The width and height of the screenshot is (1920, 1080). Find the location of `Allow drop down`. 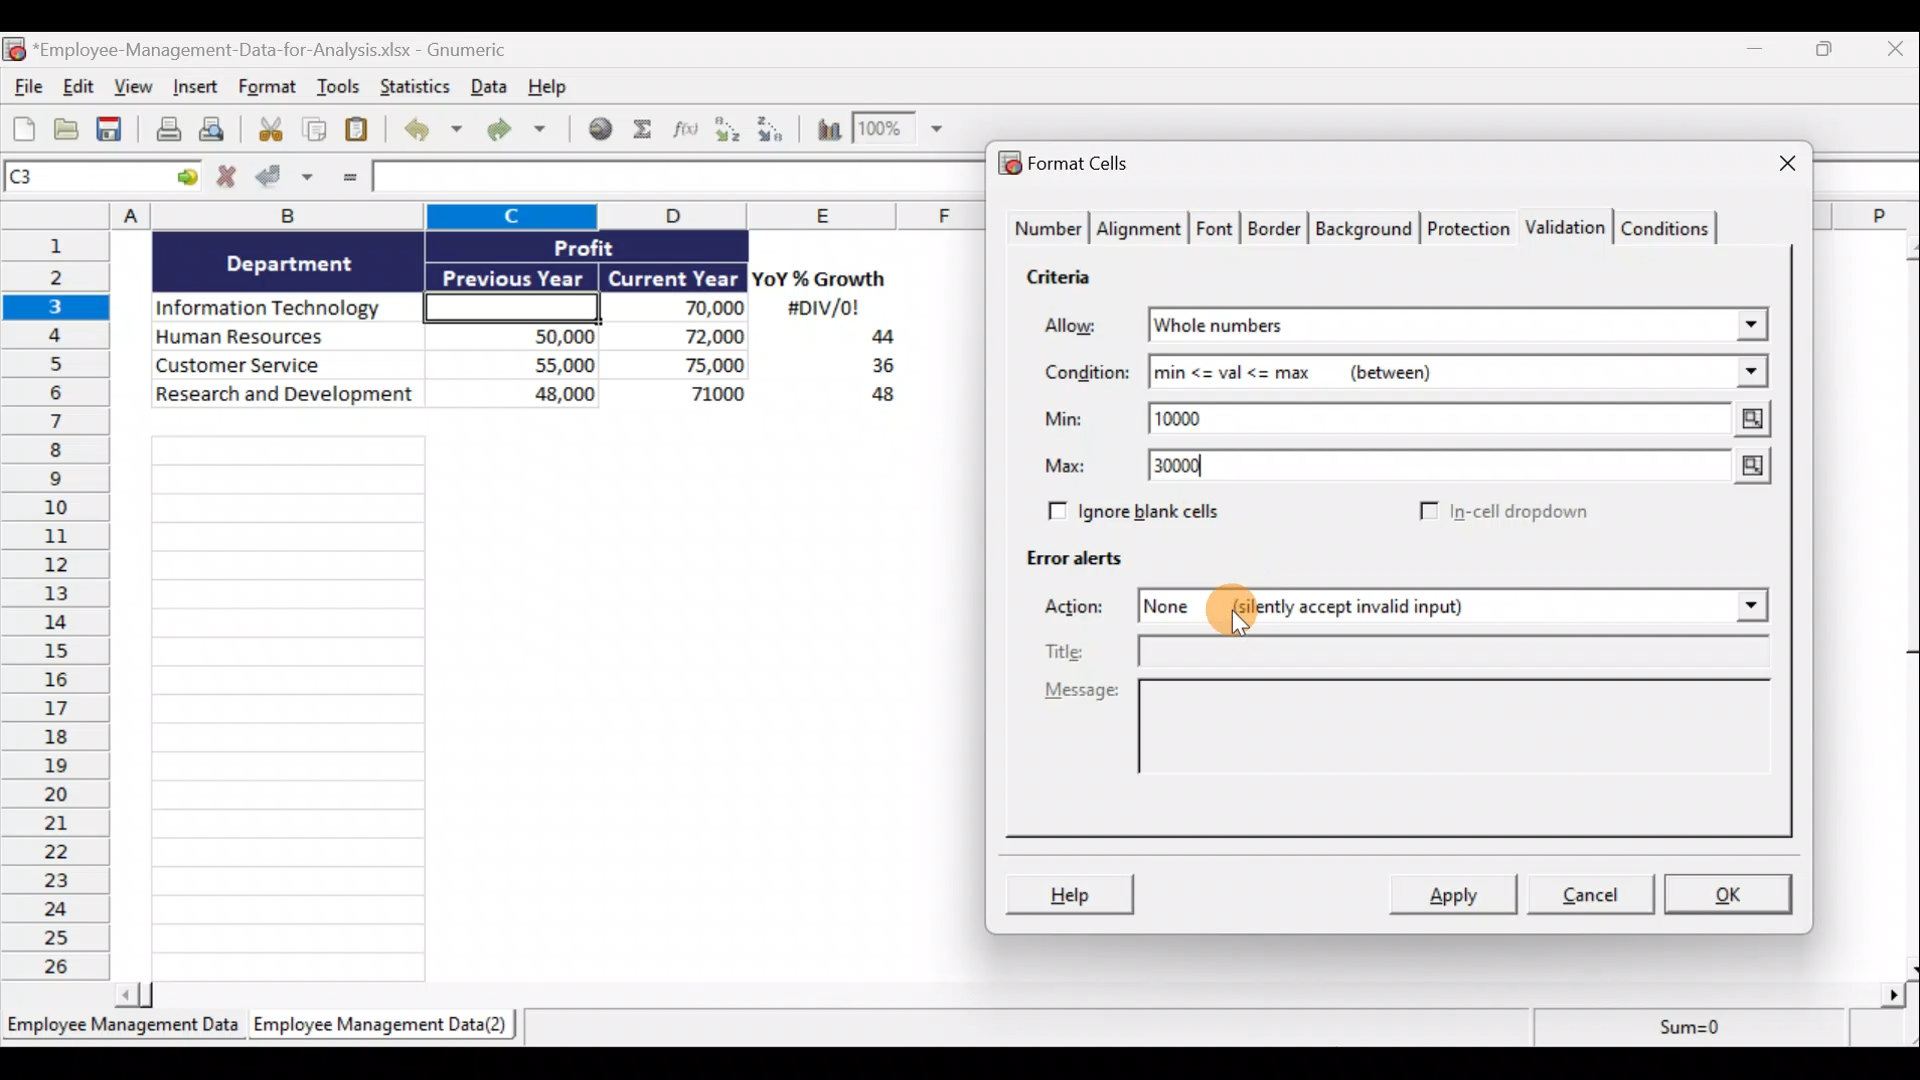

Allow drop down is located at coordinates (1747, 319).